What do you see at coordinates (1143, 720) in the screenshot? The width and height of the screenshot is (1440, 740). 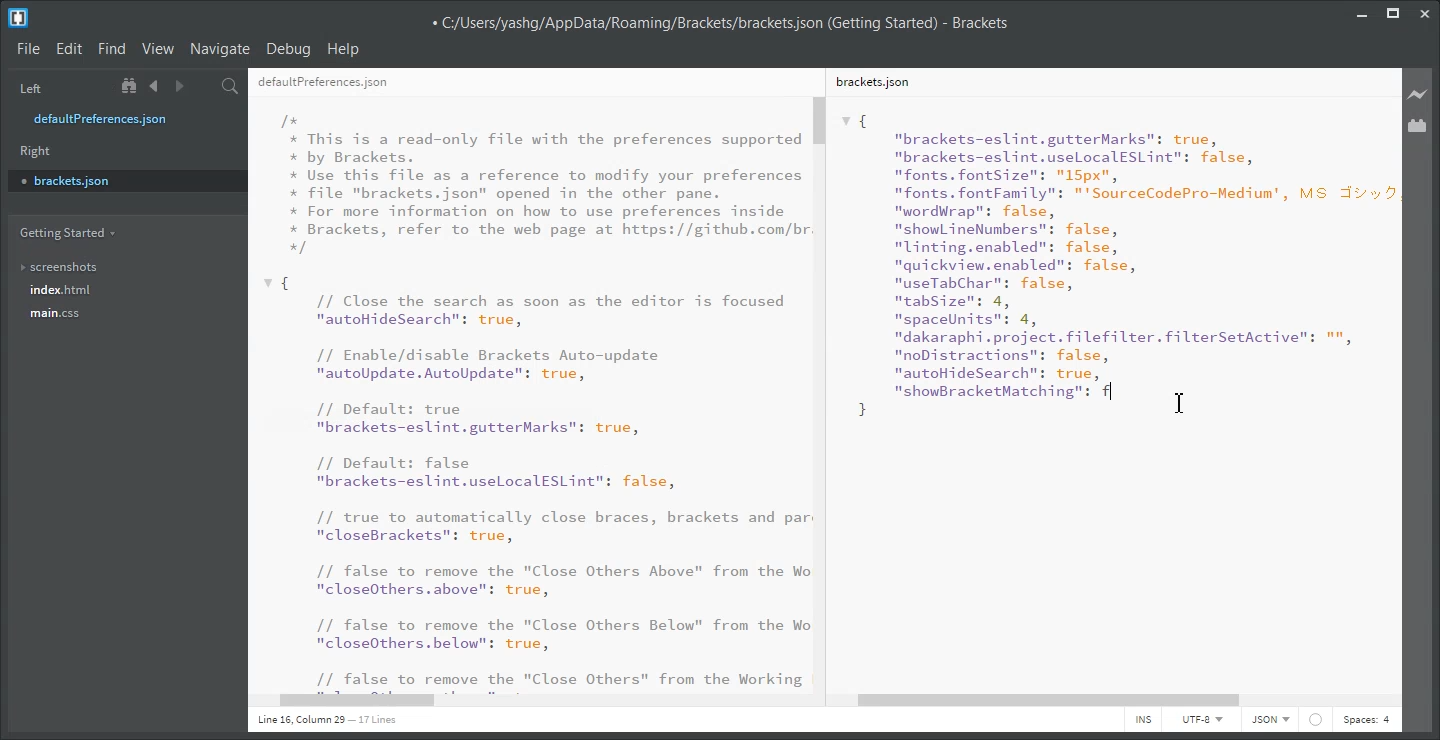 I see `INS` at bounding box center [1143, 720].